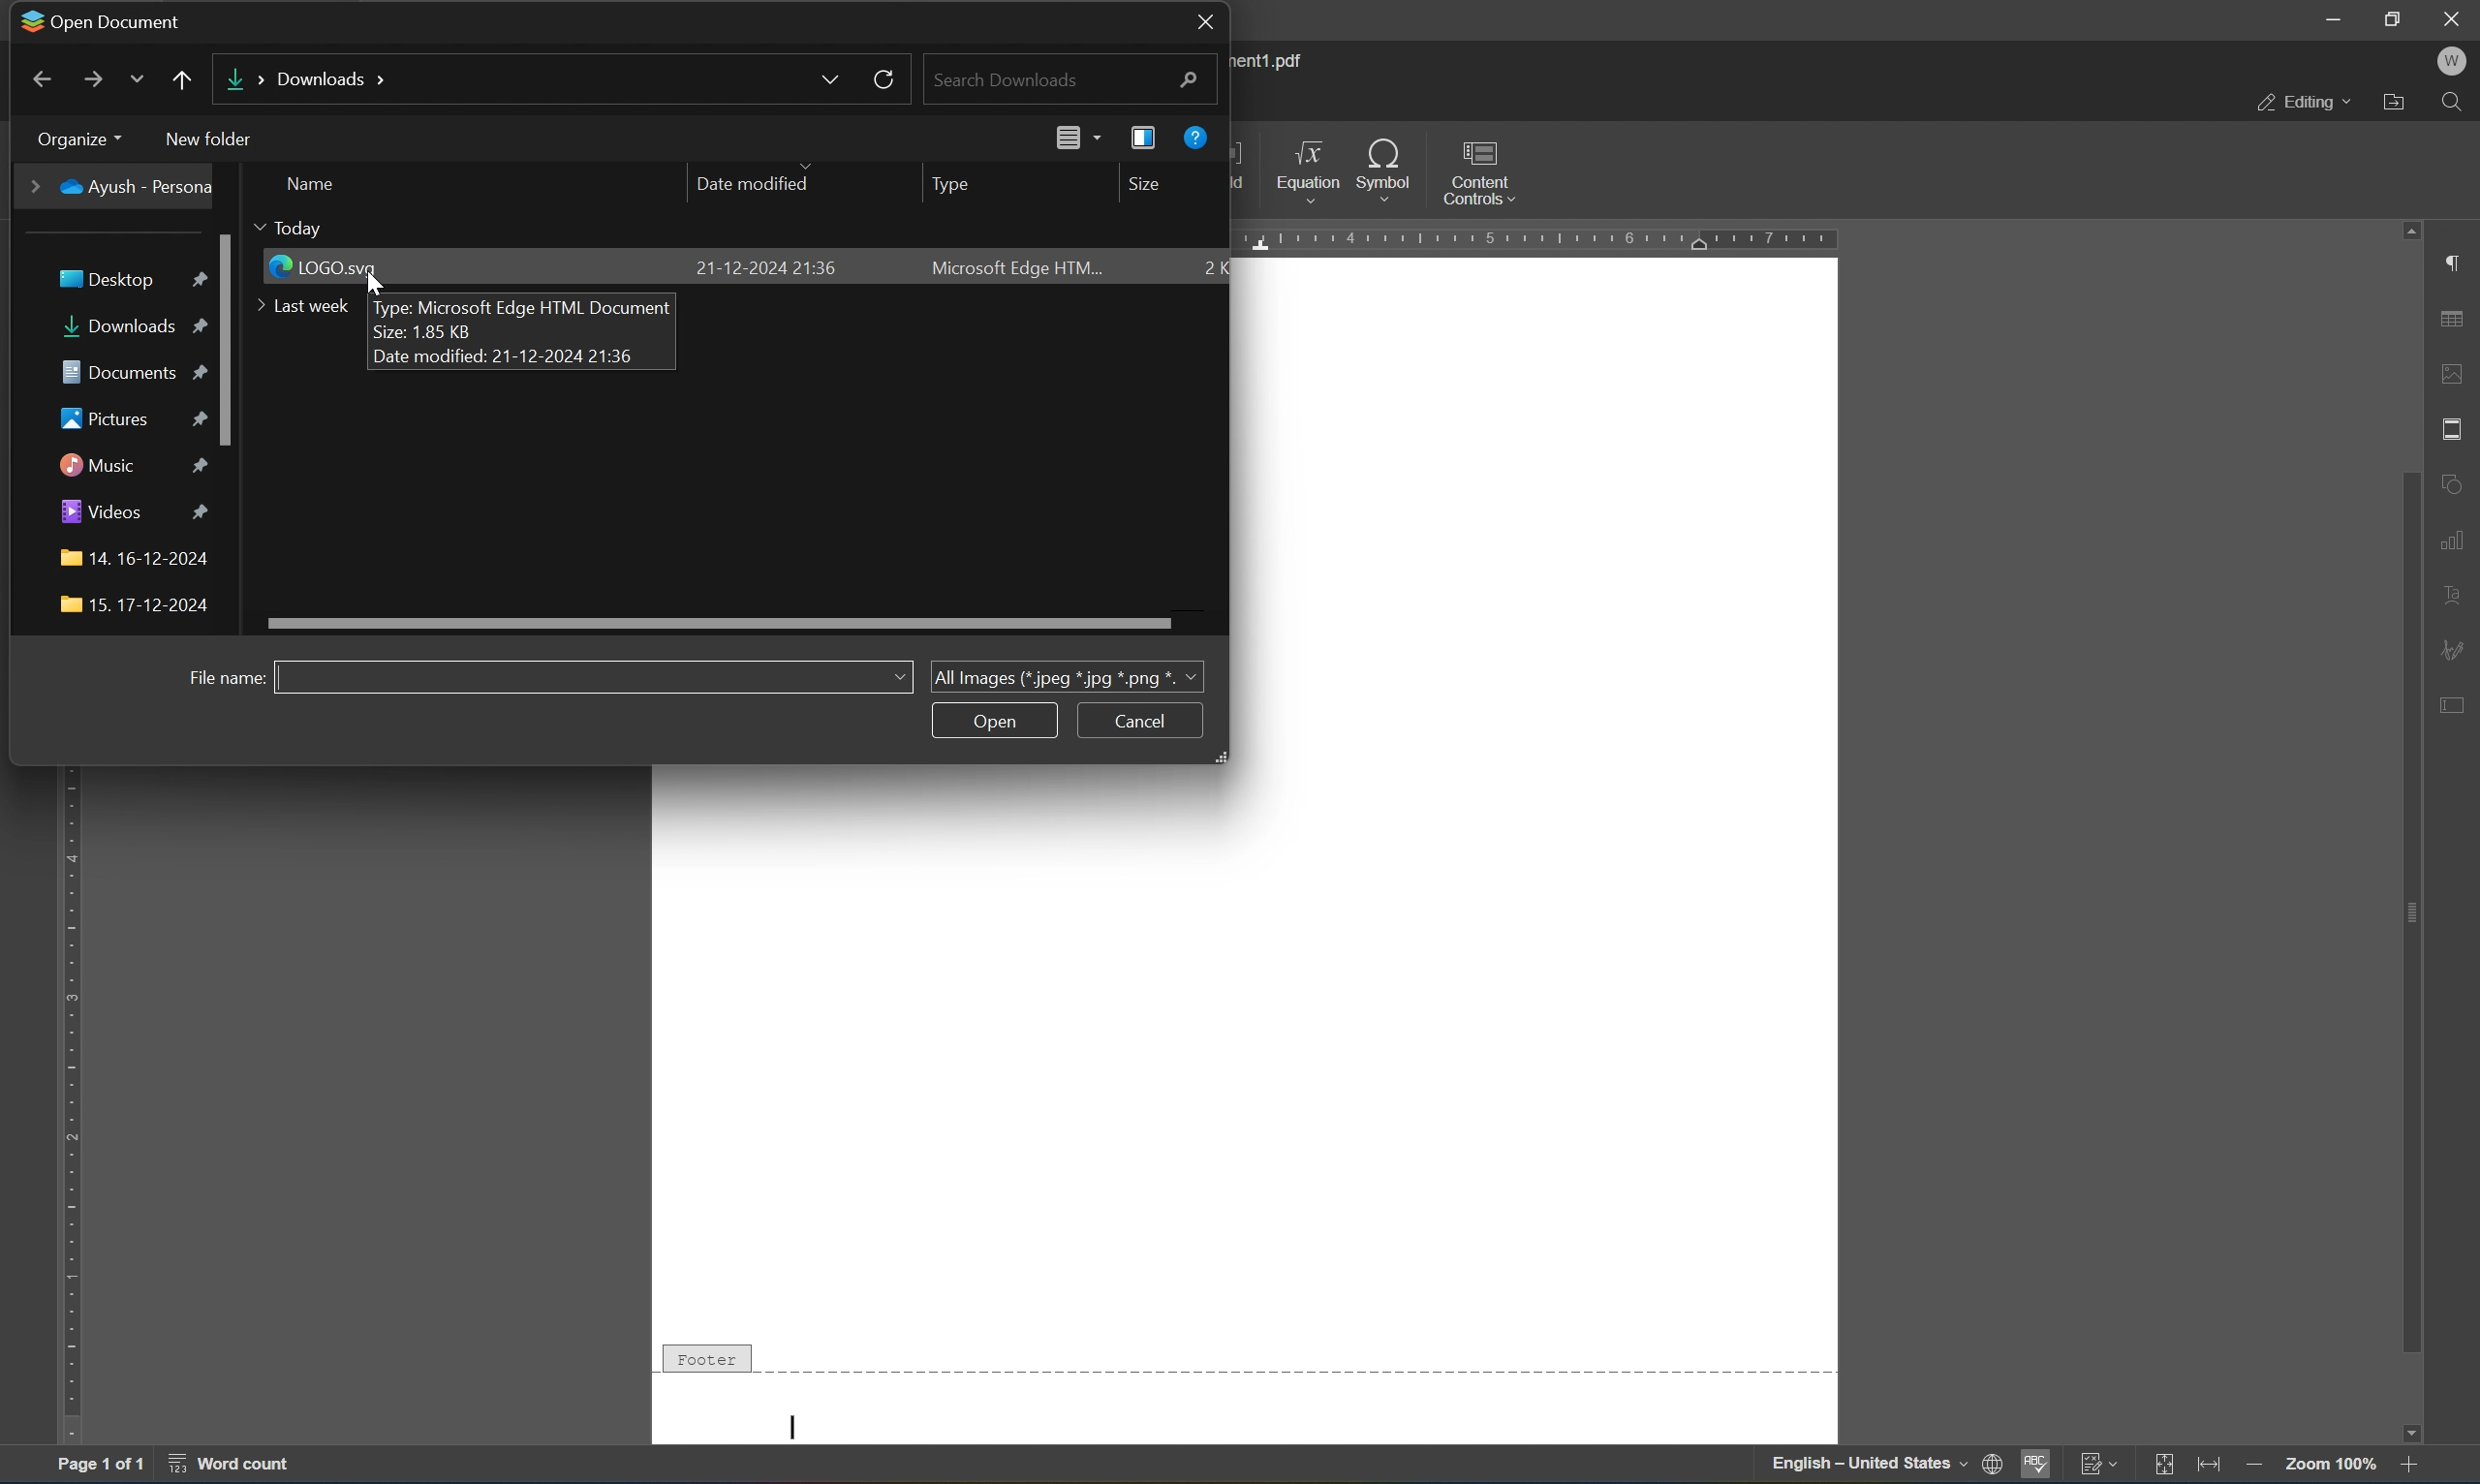 The image size is (2480, 1484). What do you see at coordinates (127, 560) in the screenshot?
I see `folder` at bounding box center [127, 560].